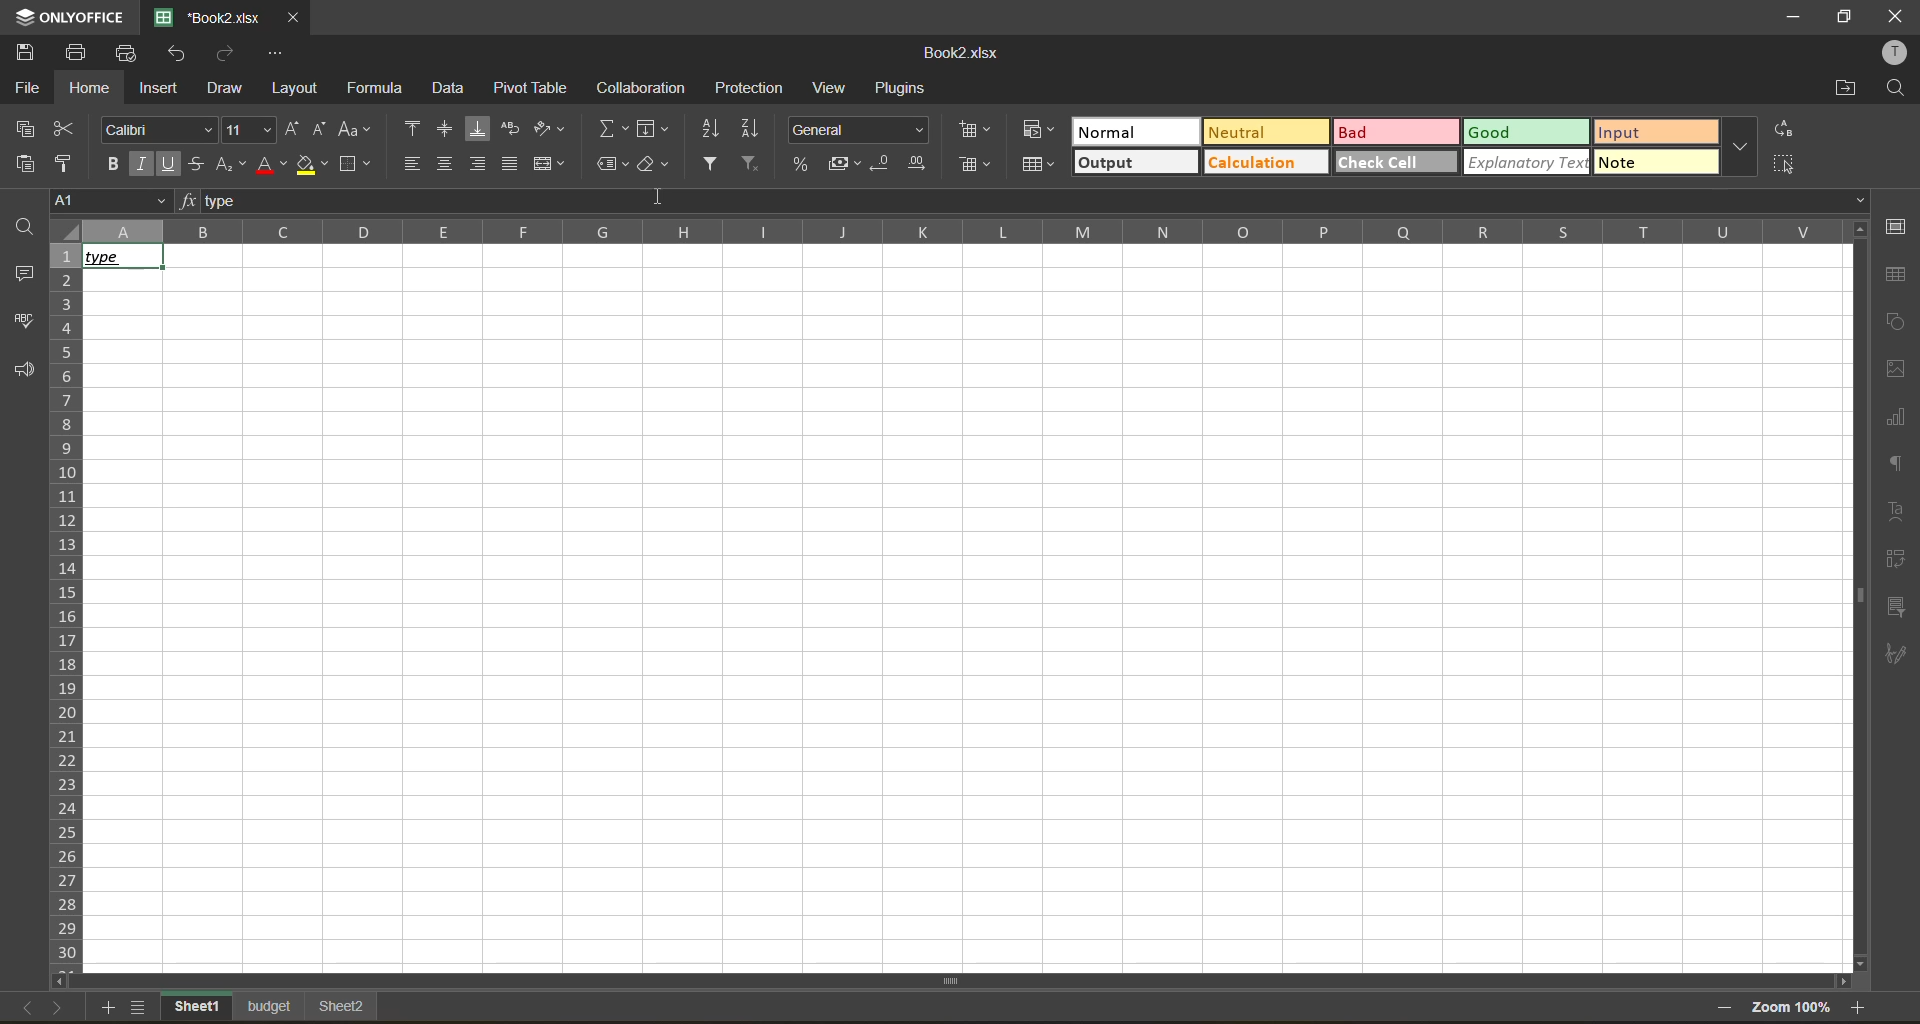 The height and width of the screenshot is (1024, 1920). I want to click on plugins, so click(904, 89).